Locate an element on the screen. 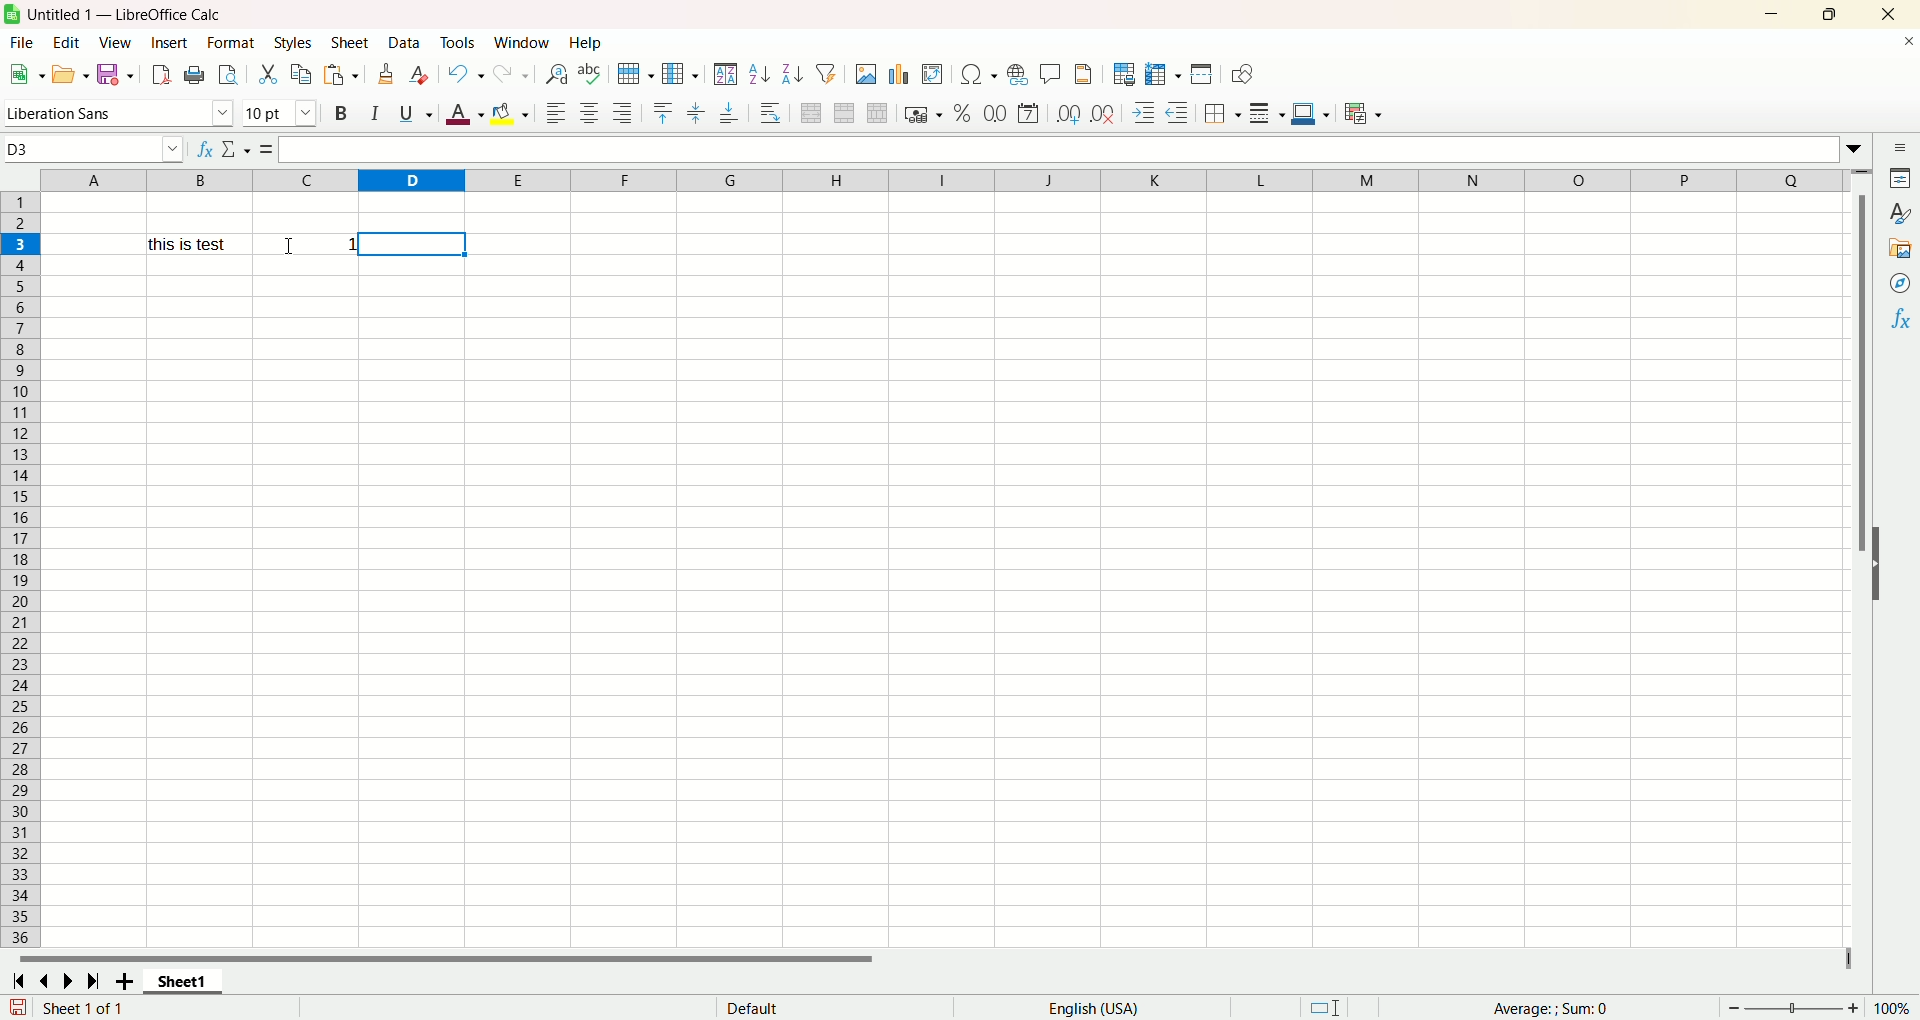 This screenshot has height=1020, width=1920. italic is located at coordinates (377, 112).